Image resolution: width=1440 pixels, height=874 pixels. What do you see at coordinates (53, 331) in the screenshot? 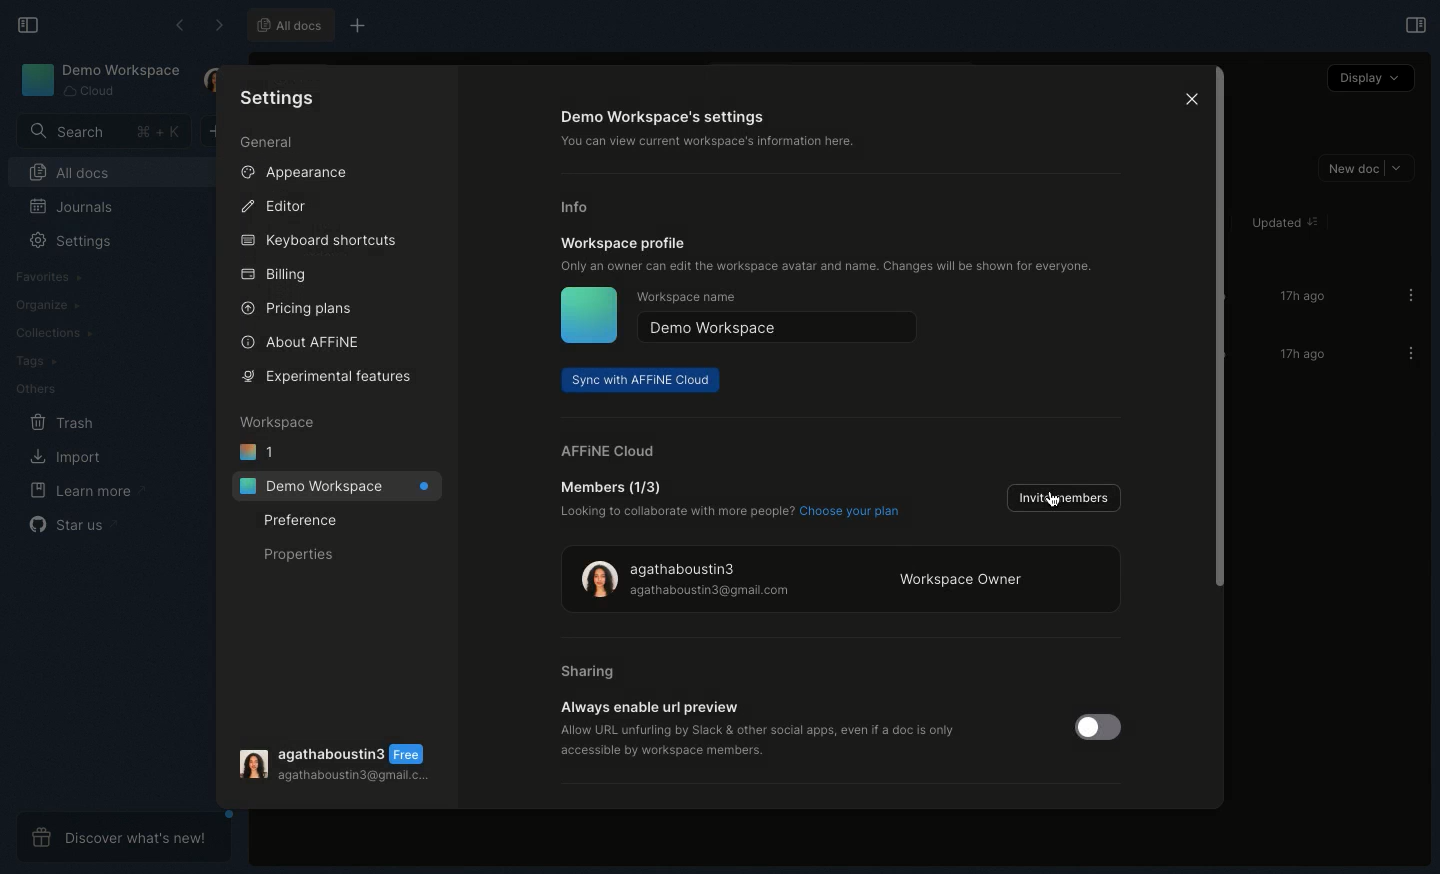
I see `Collections` at bounding box center [53, 331].